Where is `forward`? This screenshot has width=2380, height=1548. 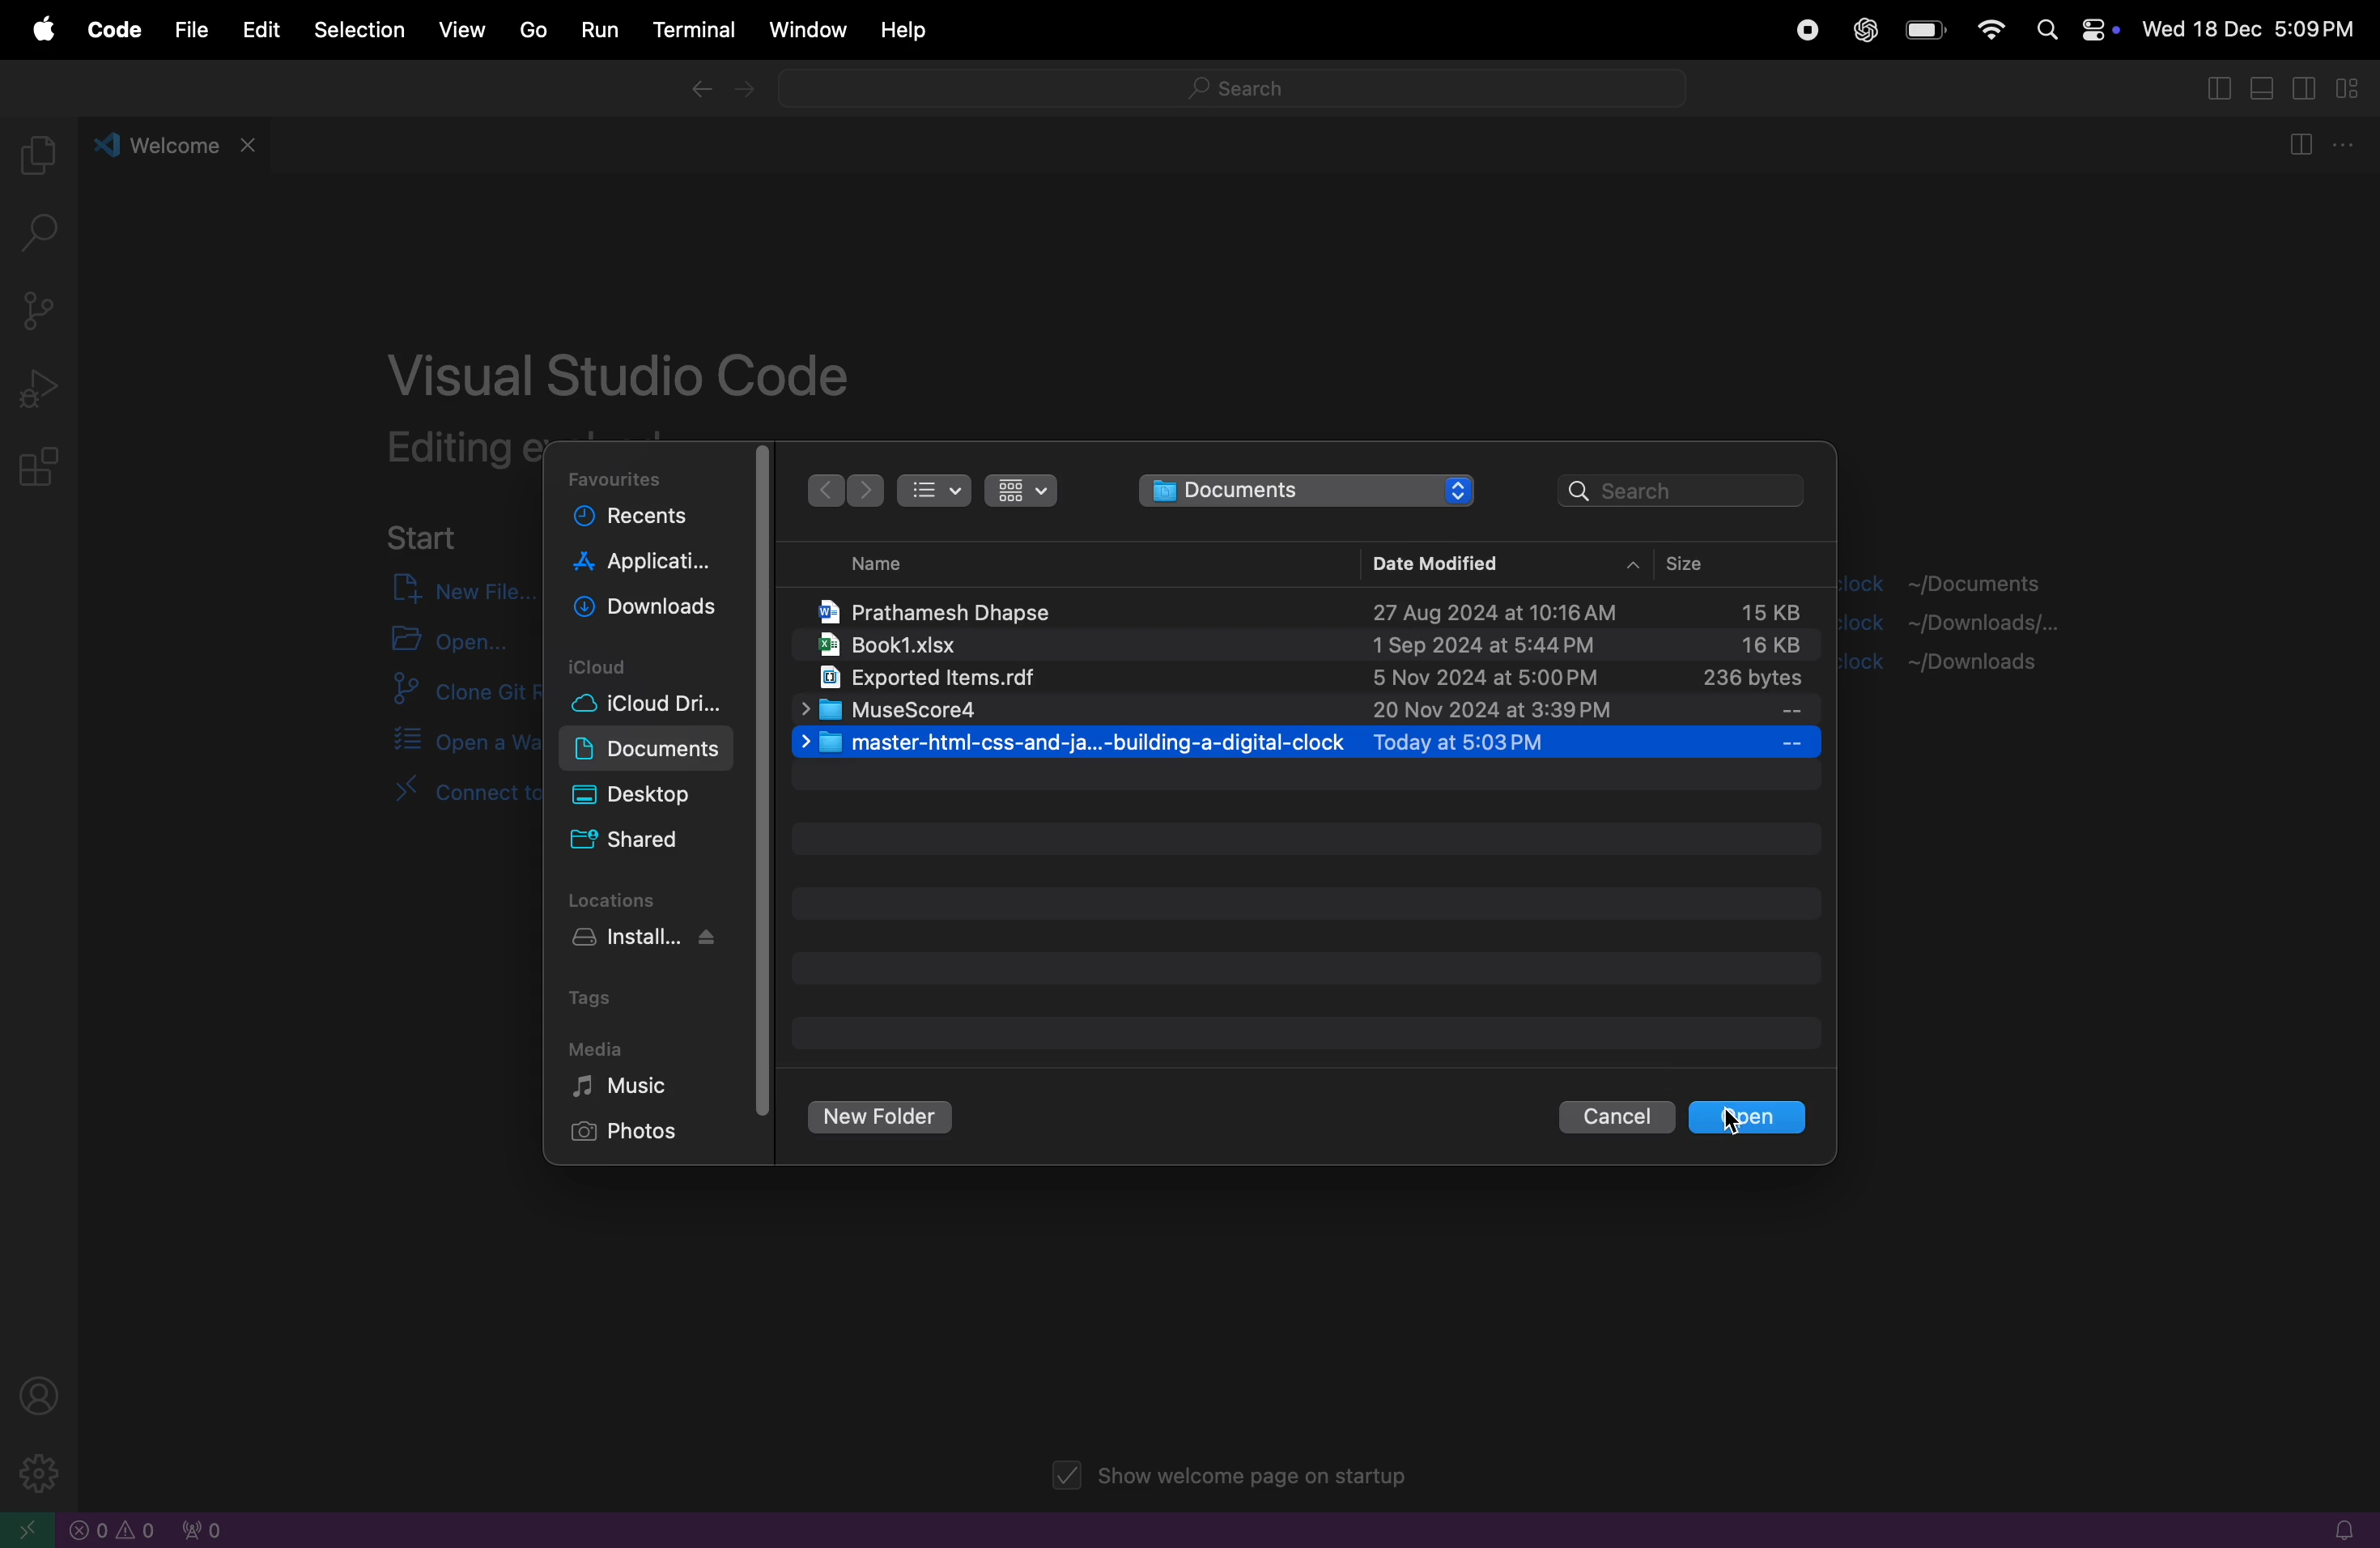 forward is located at coordinates (866, 492).